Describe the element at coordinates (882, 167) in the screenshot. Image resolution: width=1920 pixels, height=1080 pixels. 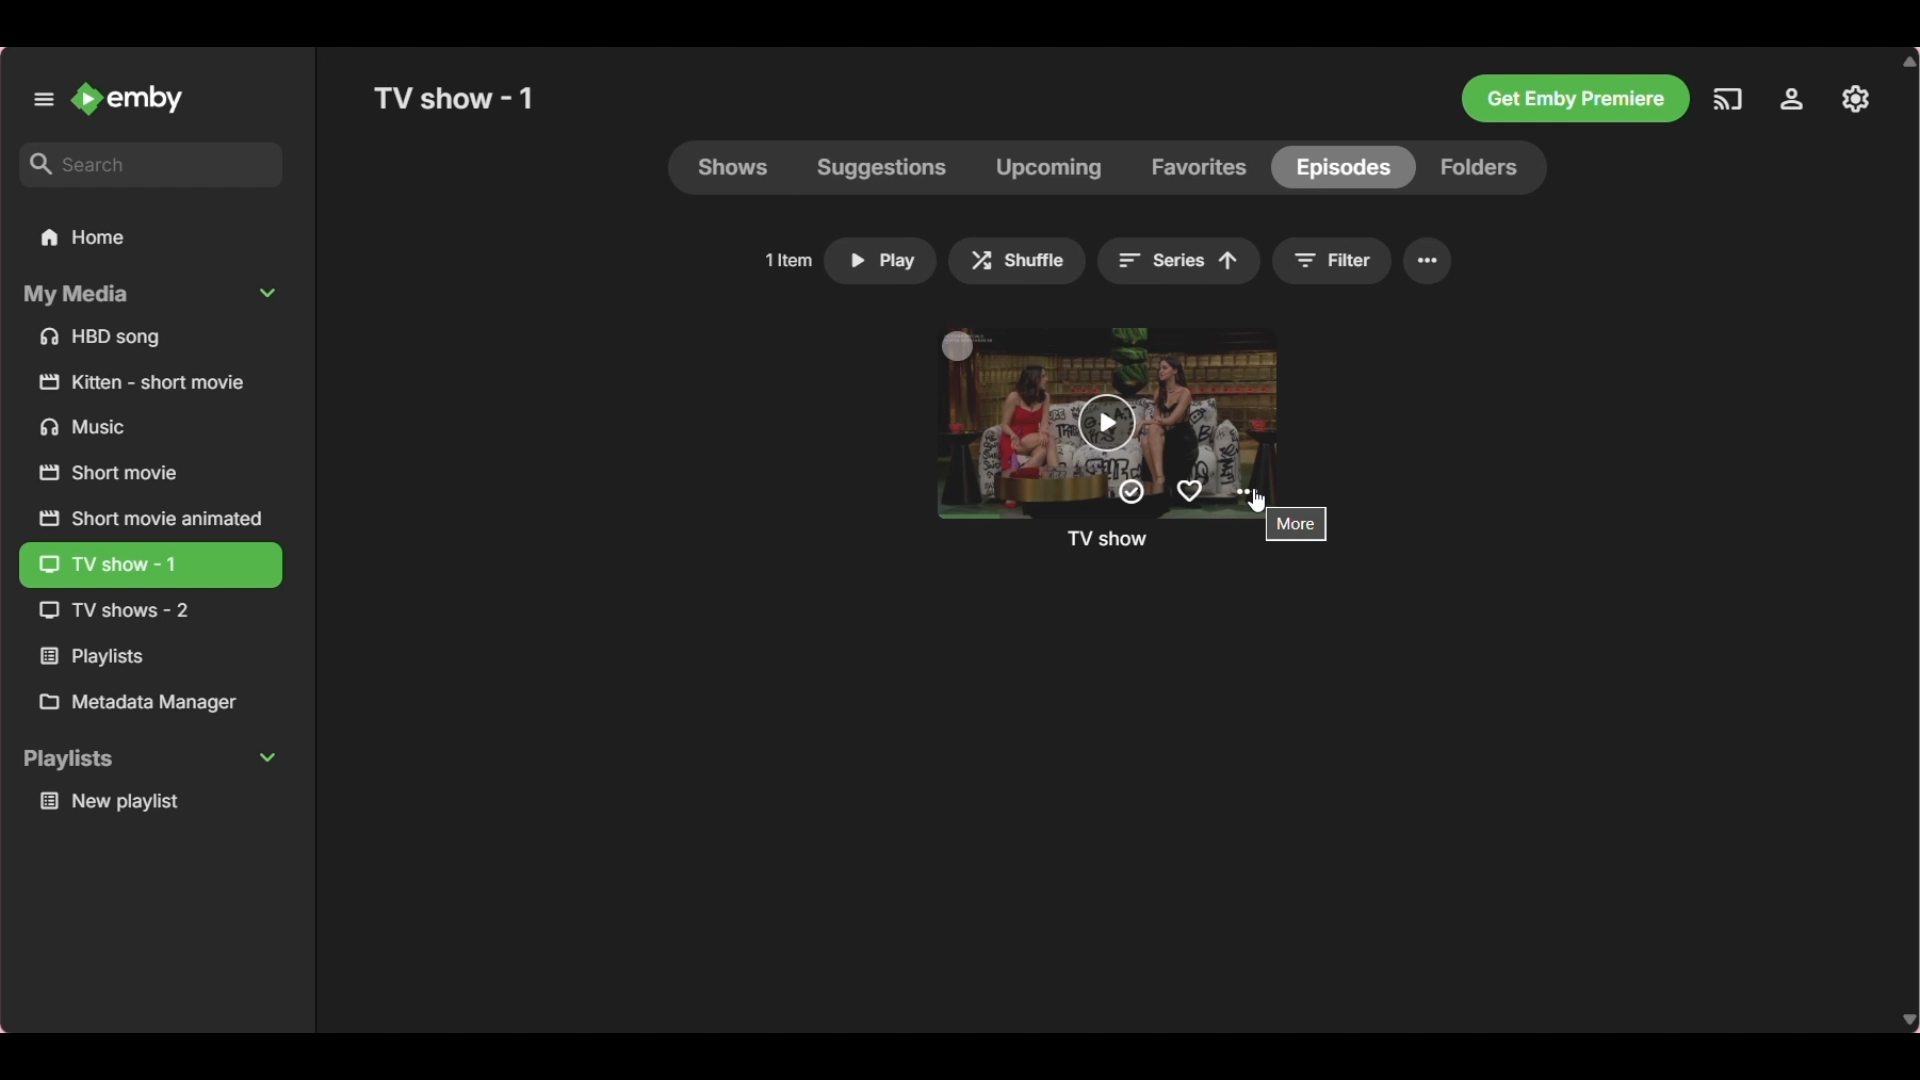
I see `Suggestions` at that location.